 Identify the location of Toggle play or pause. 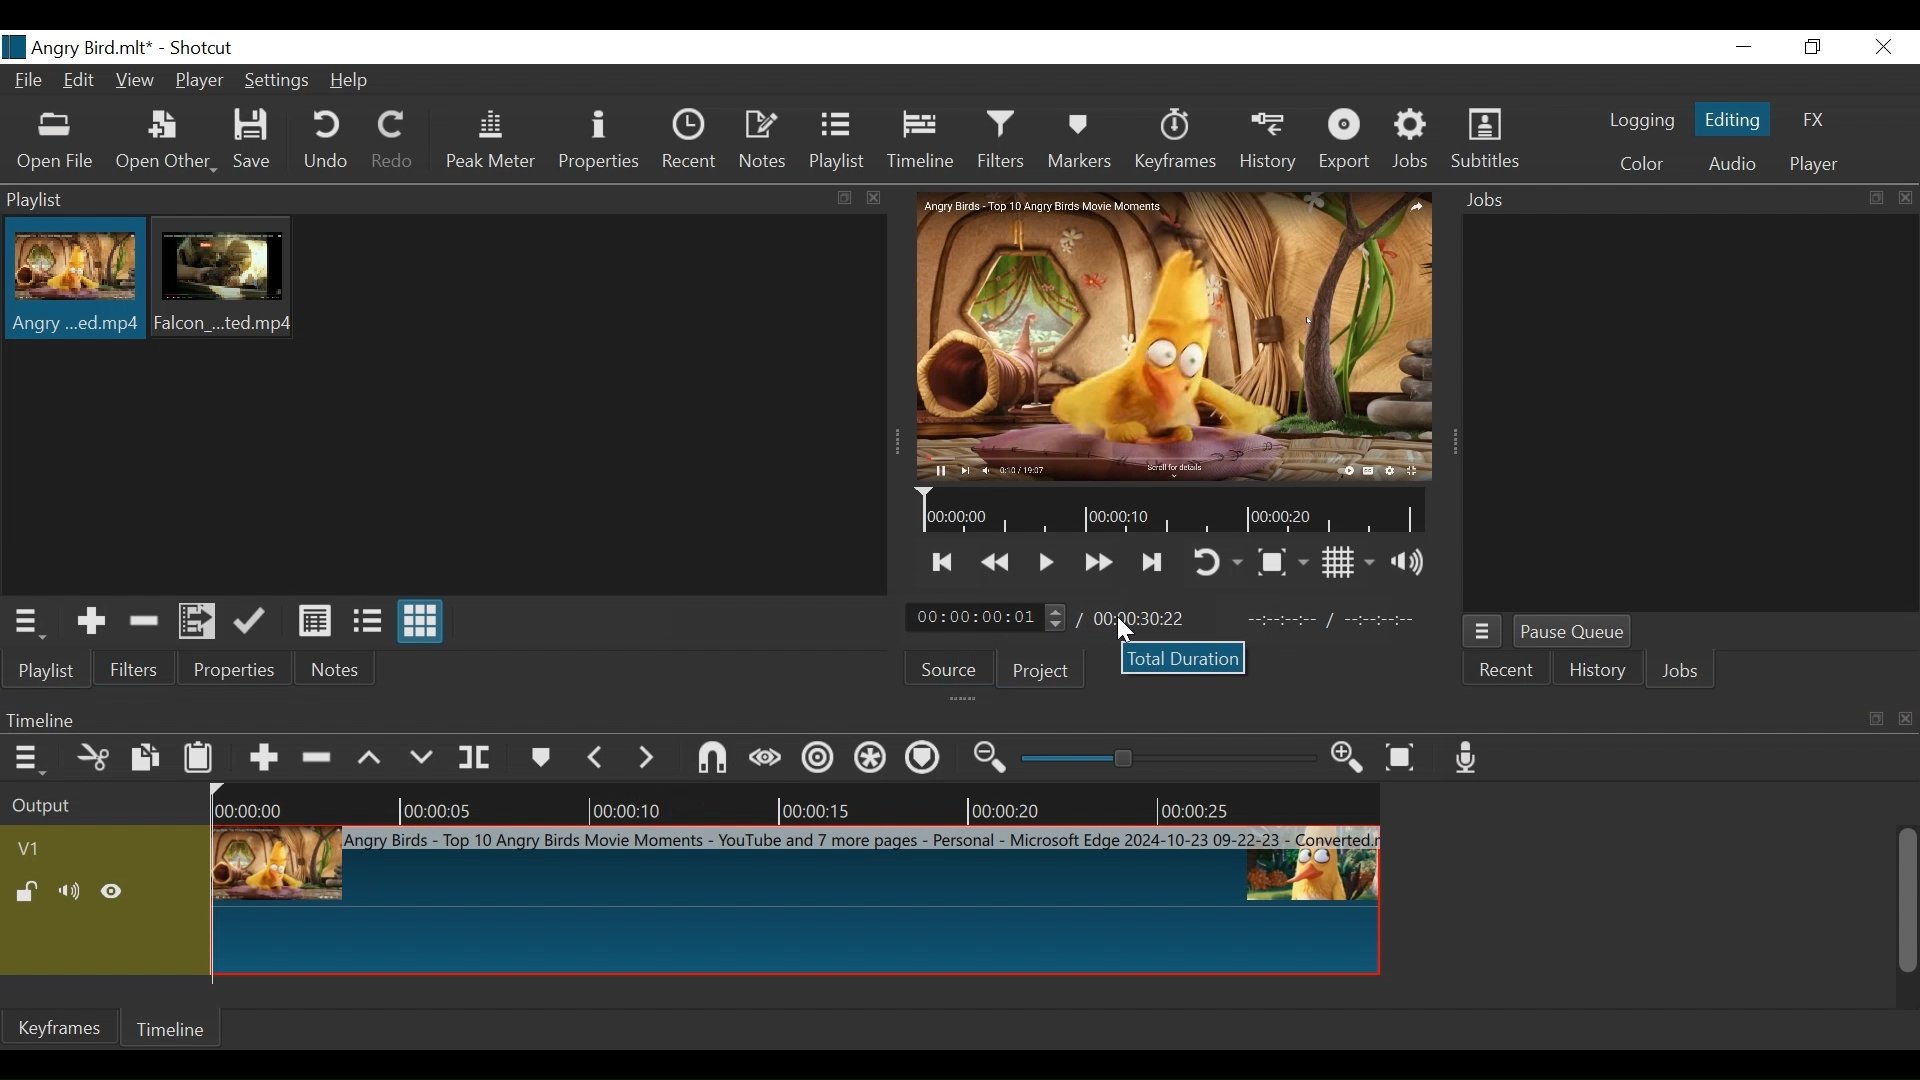
(1048, 562).